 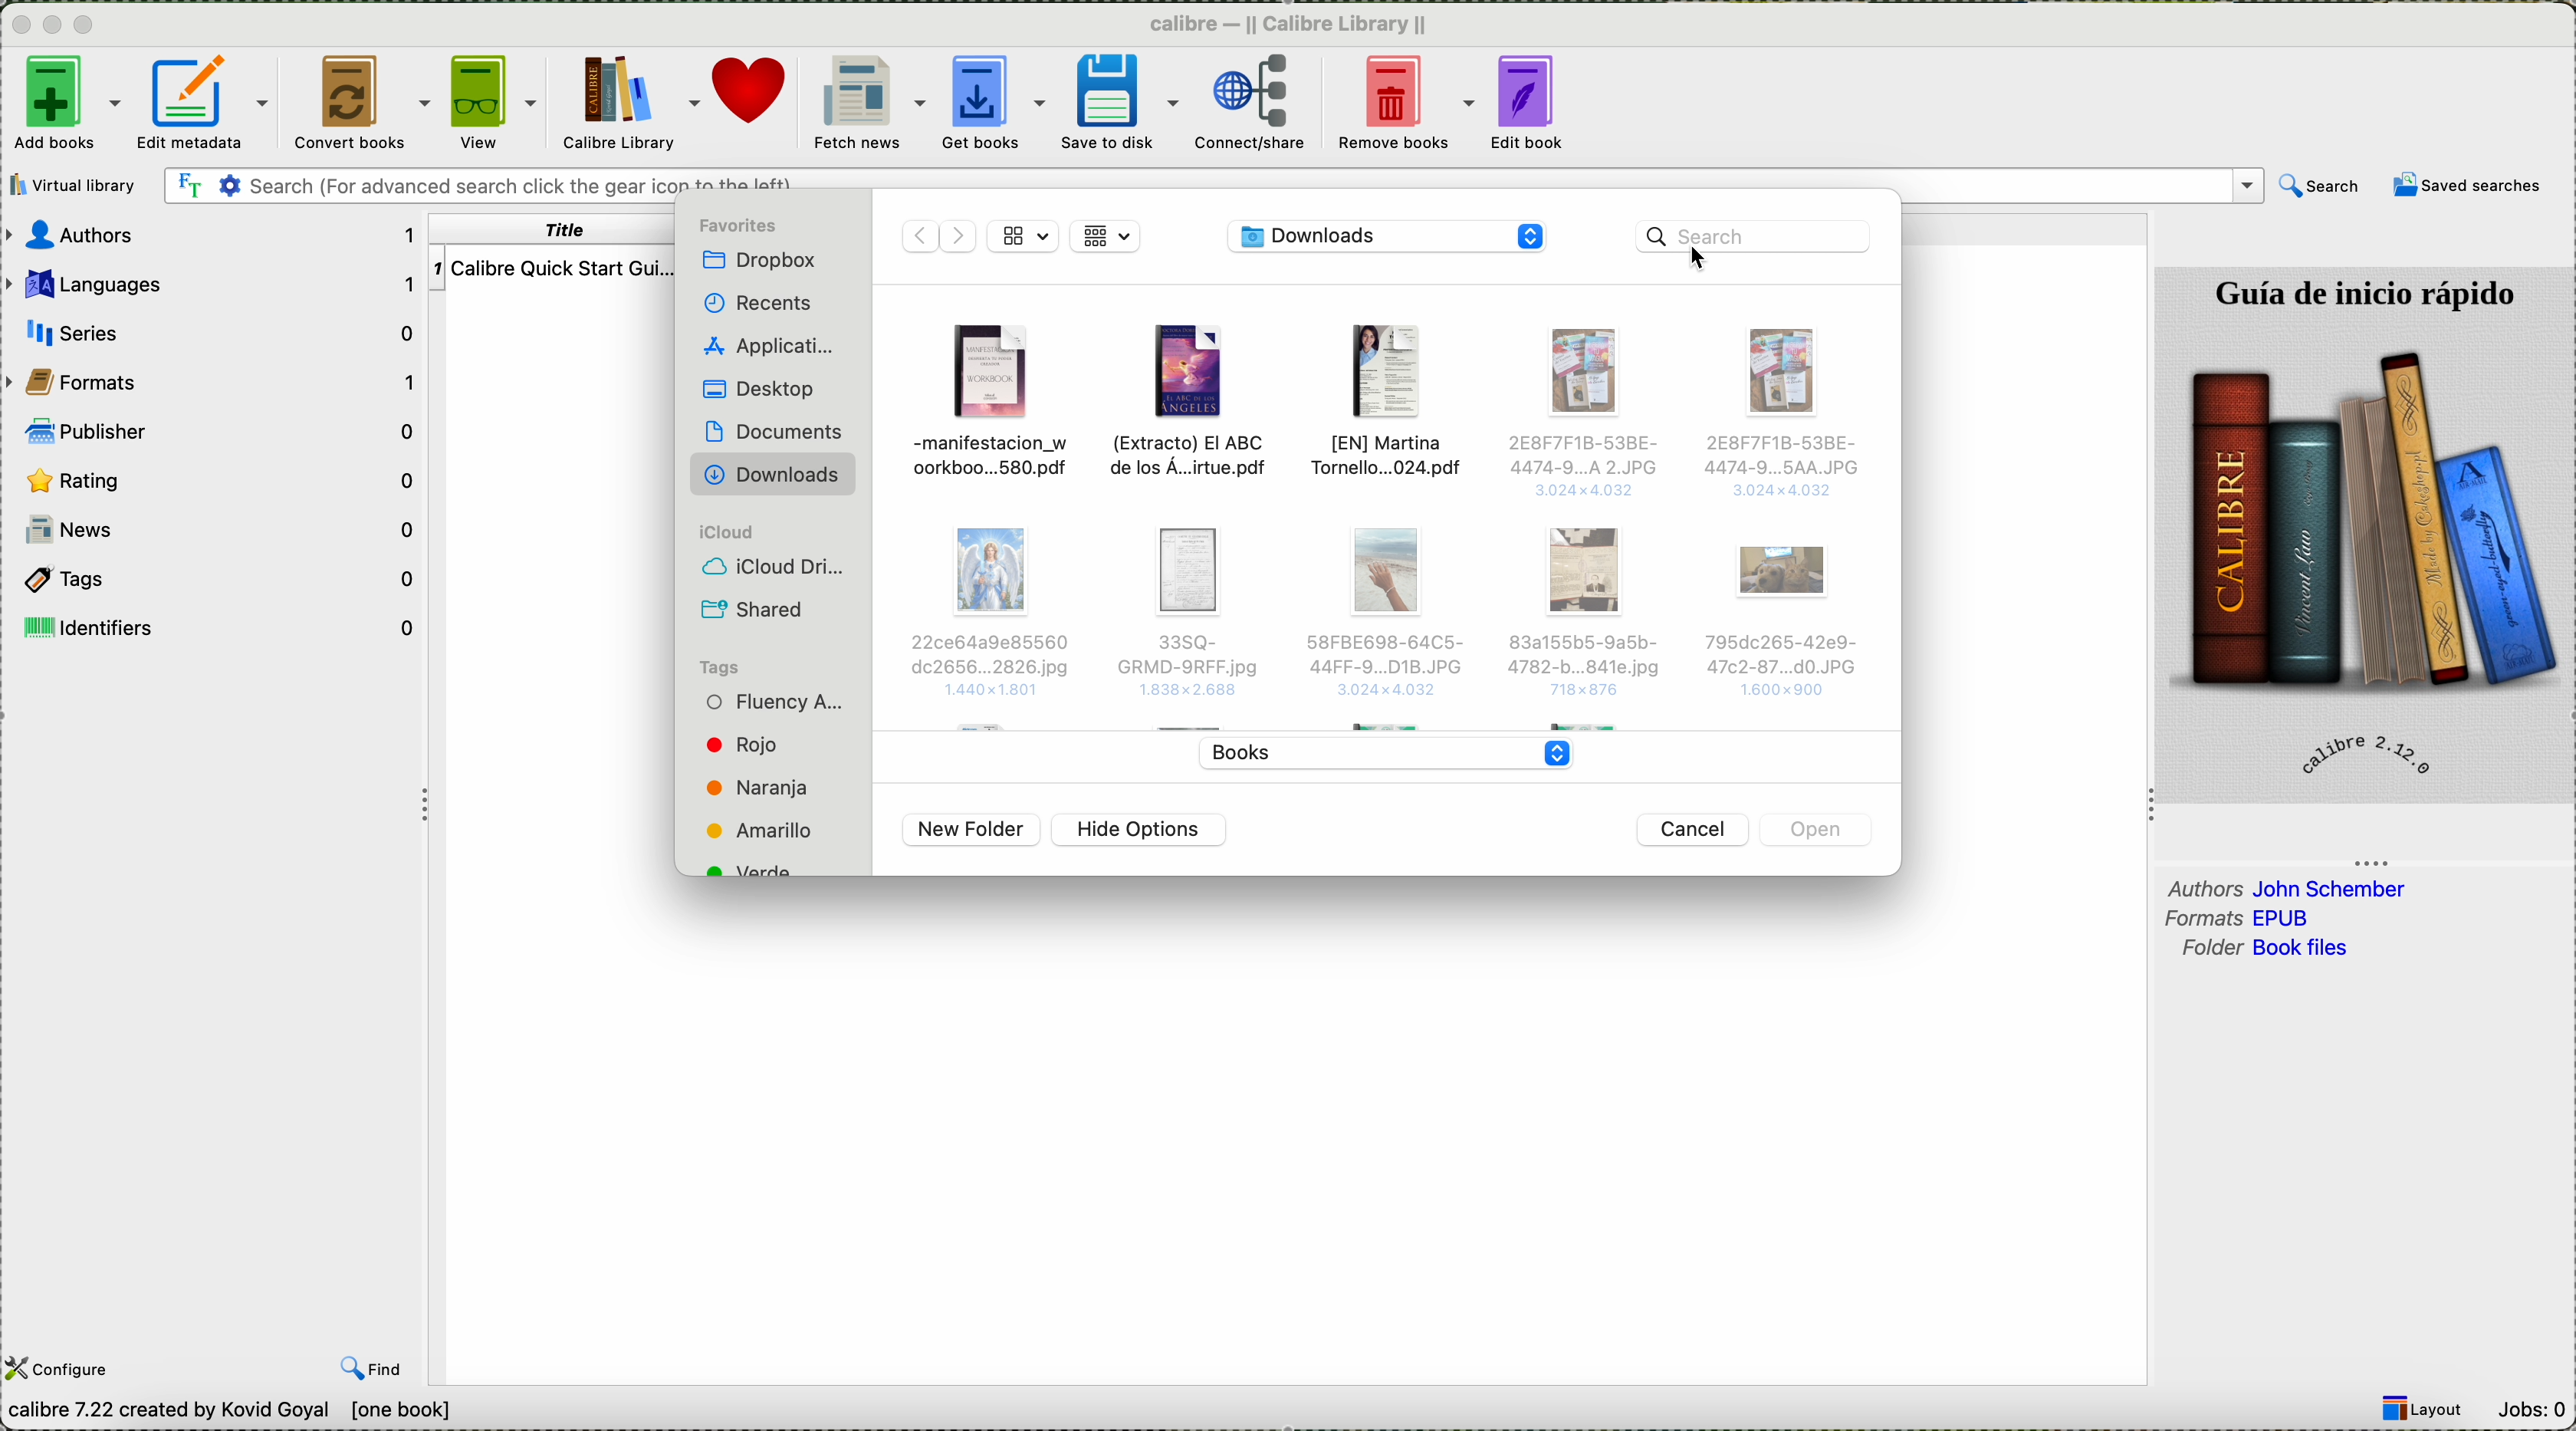 I want to click on recents, so click(x=752, y=304).